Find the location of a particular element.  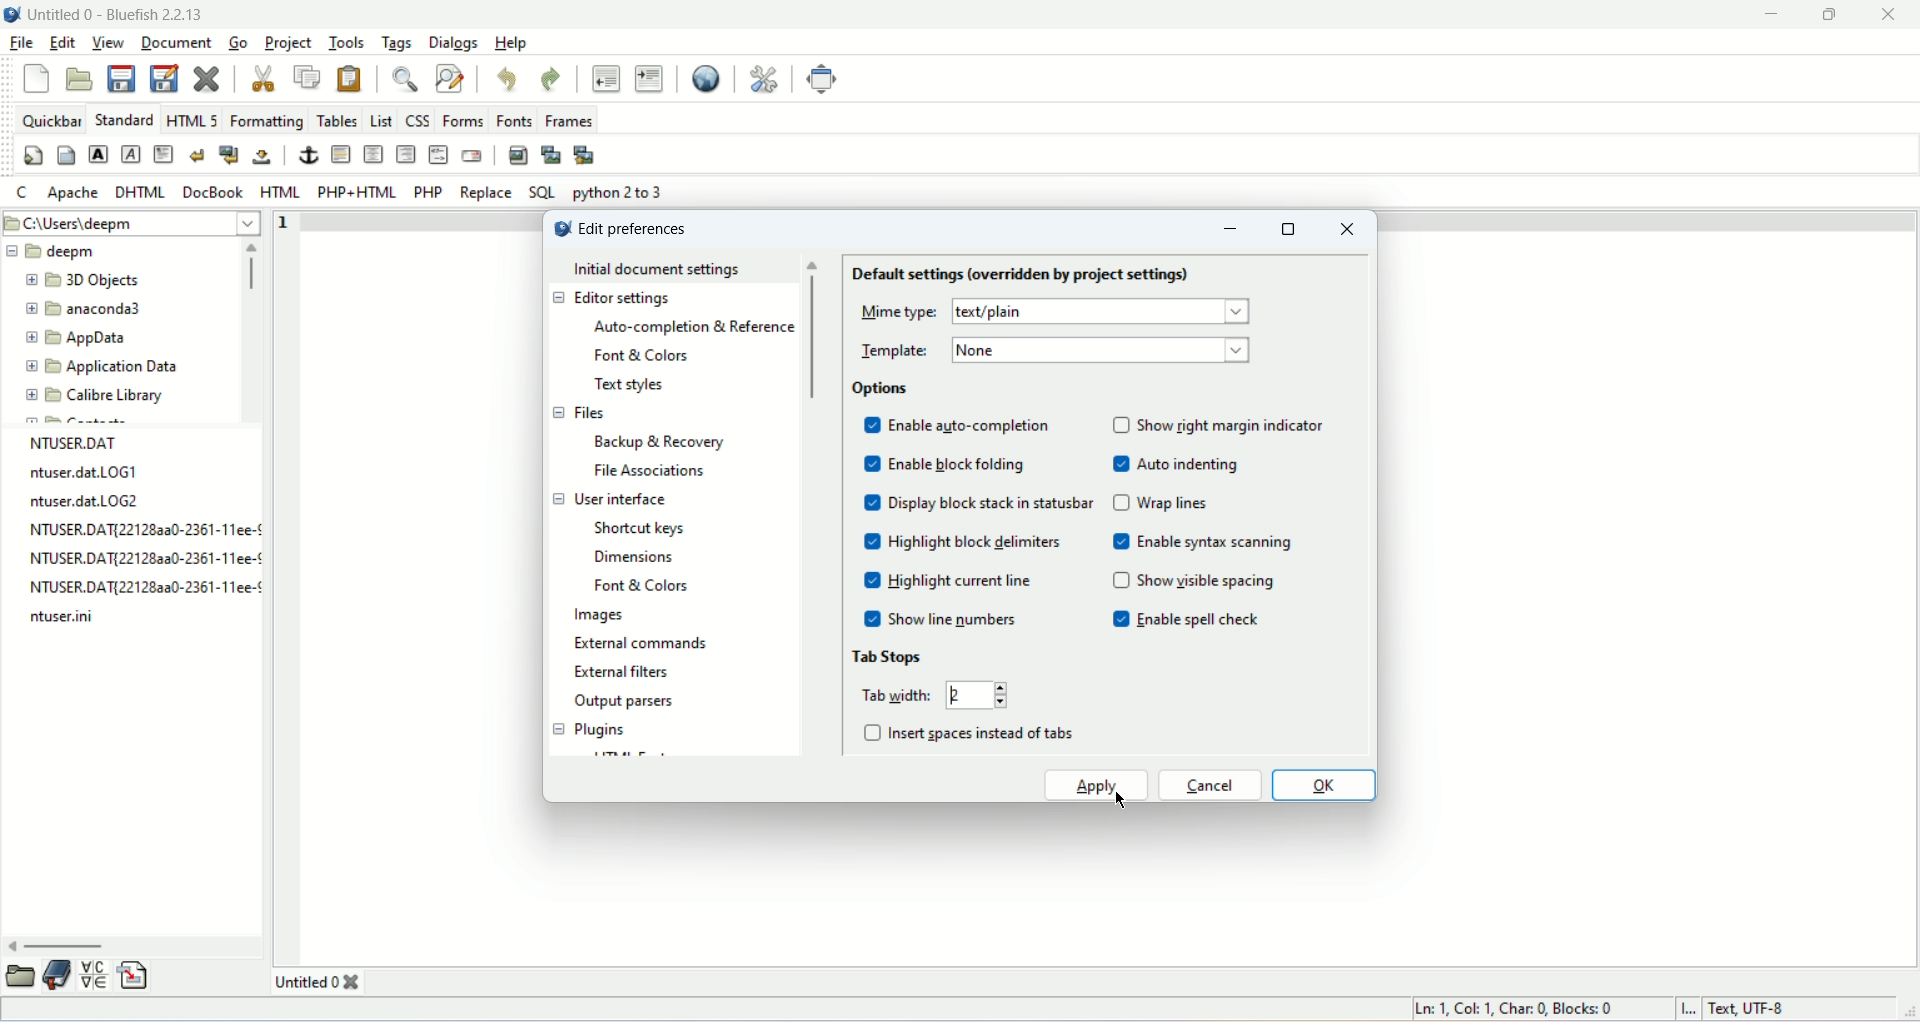

break is located at coordinates (193, 155).